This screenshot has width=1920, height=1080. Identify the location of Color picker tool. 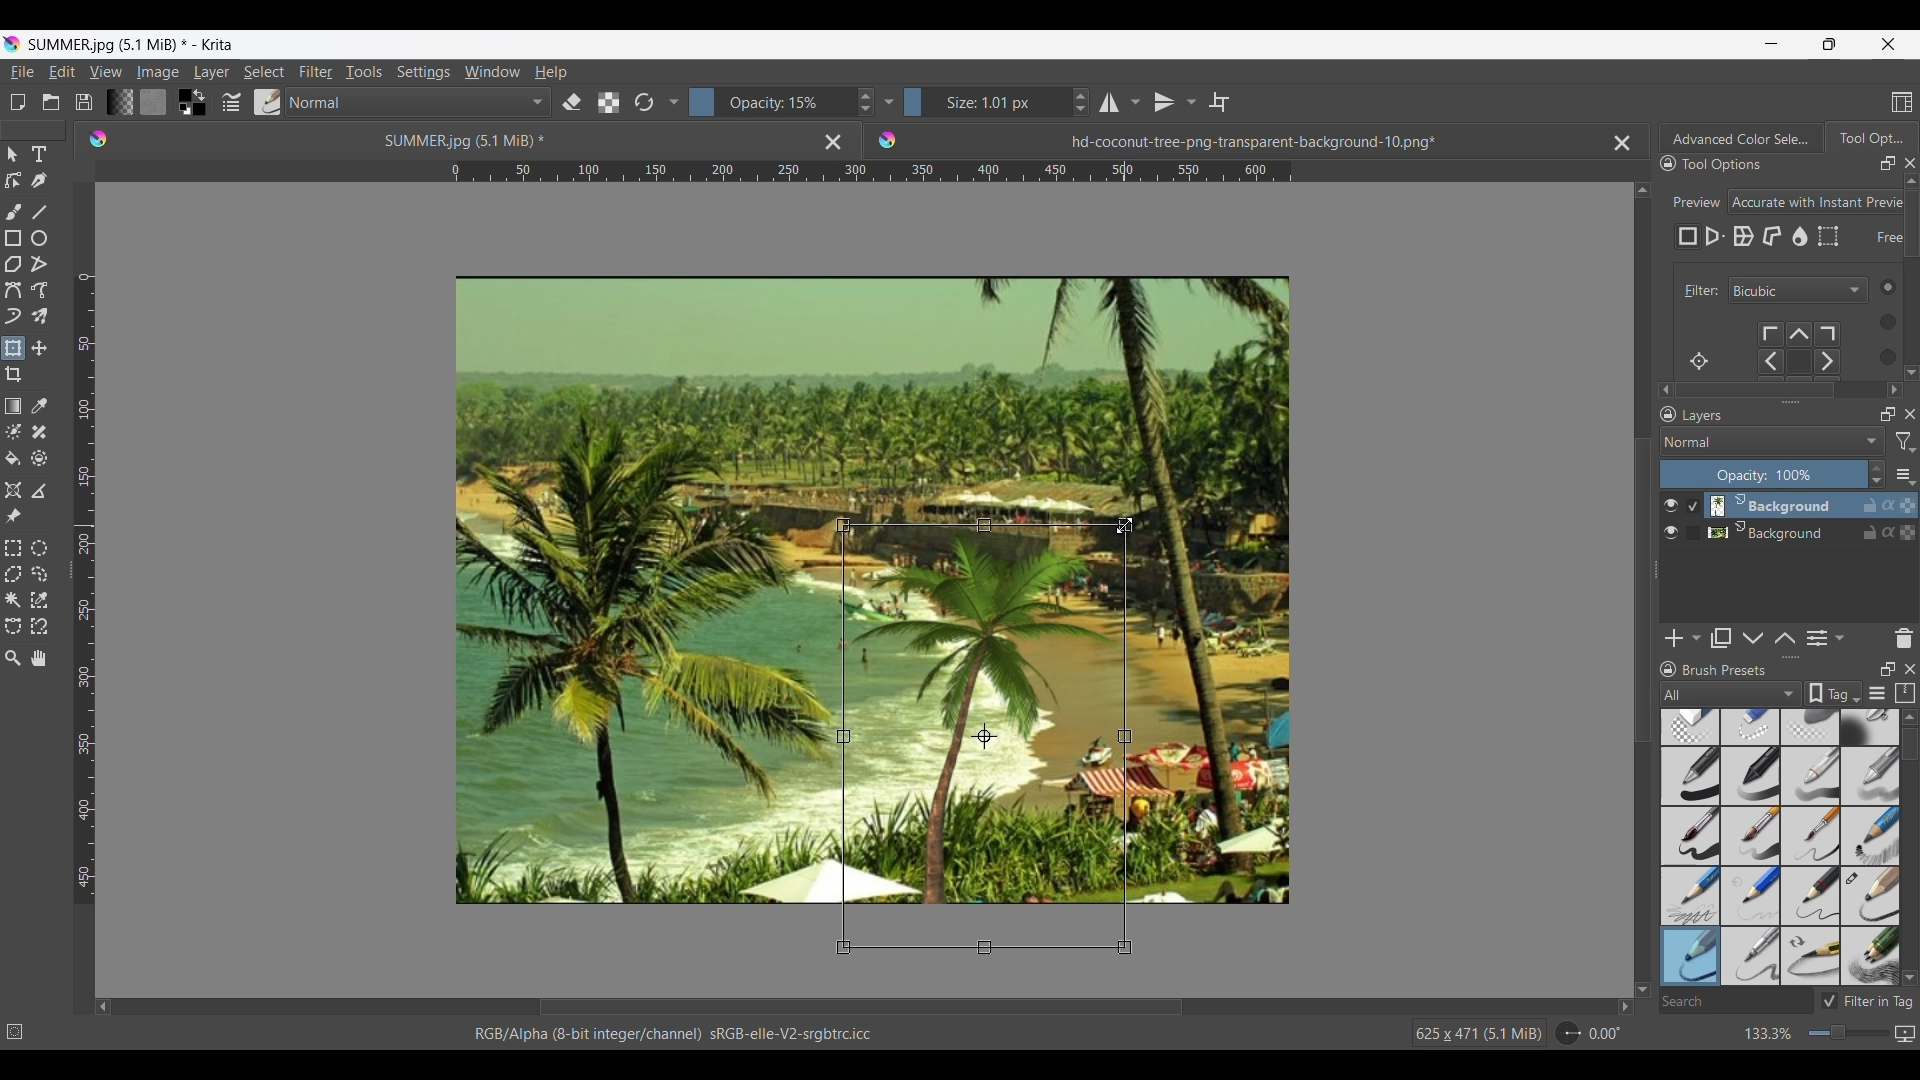
(38, 406).